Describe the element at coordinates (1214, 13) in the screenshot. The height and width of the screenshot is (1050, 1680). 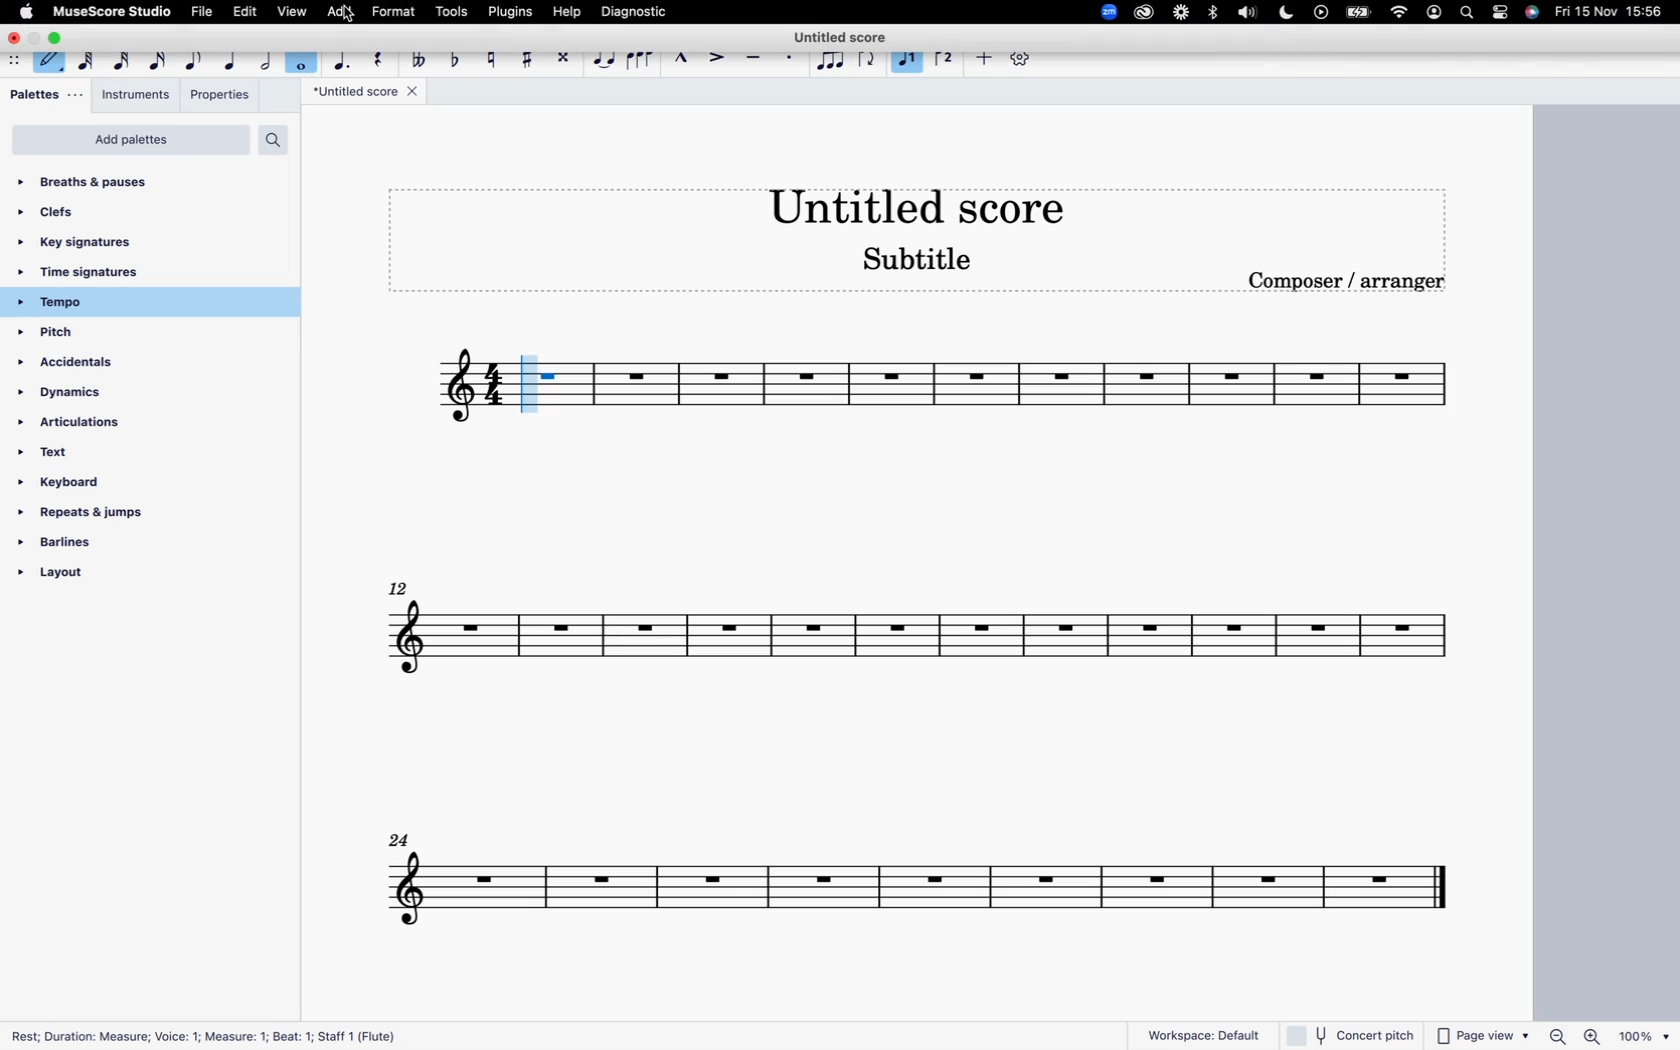
I see `bluetooth` at that location.